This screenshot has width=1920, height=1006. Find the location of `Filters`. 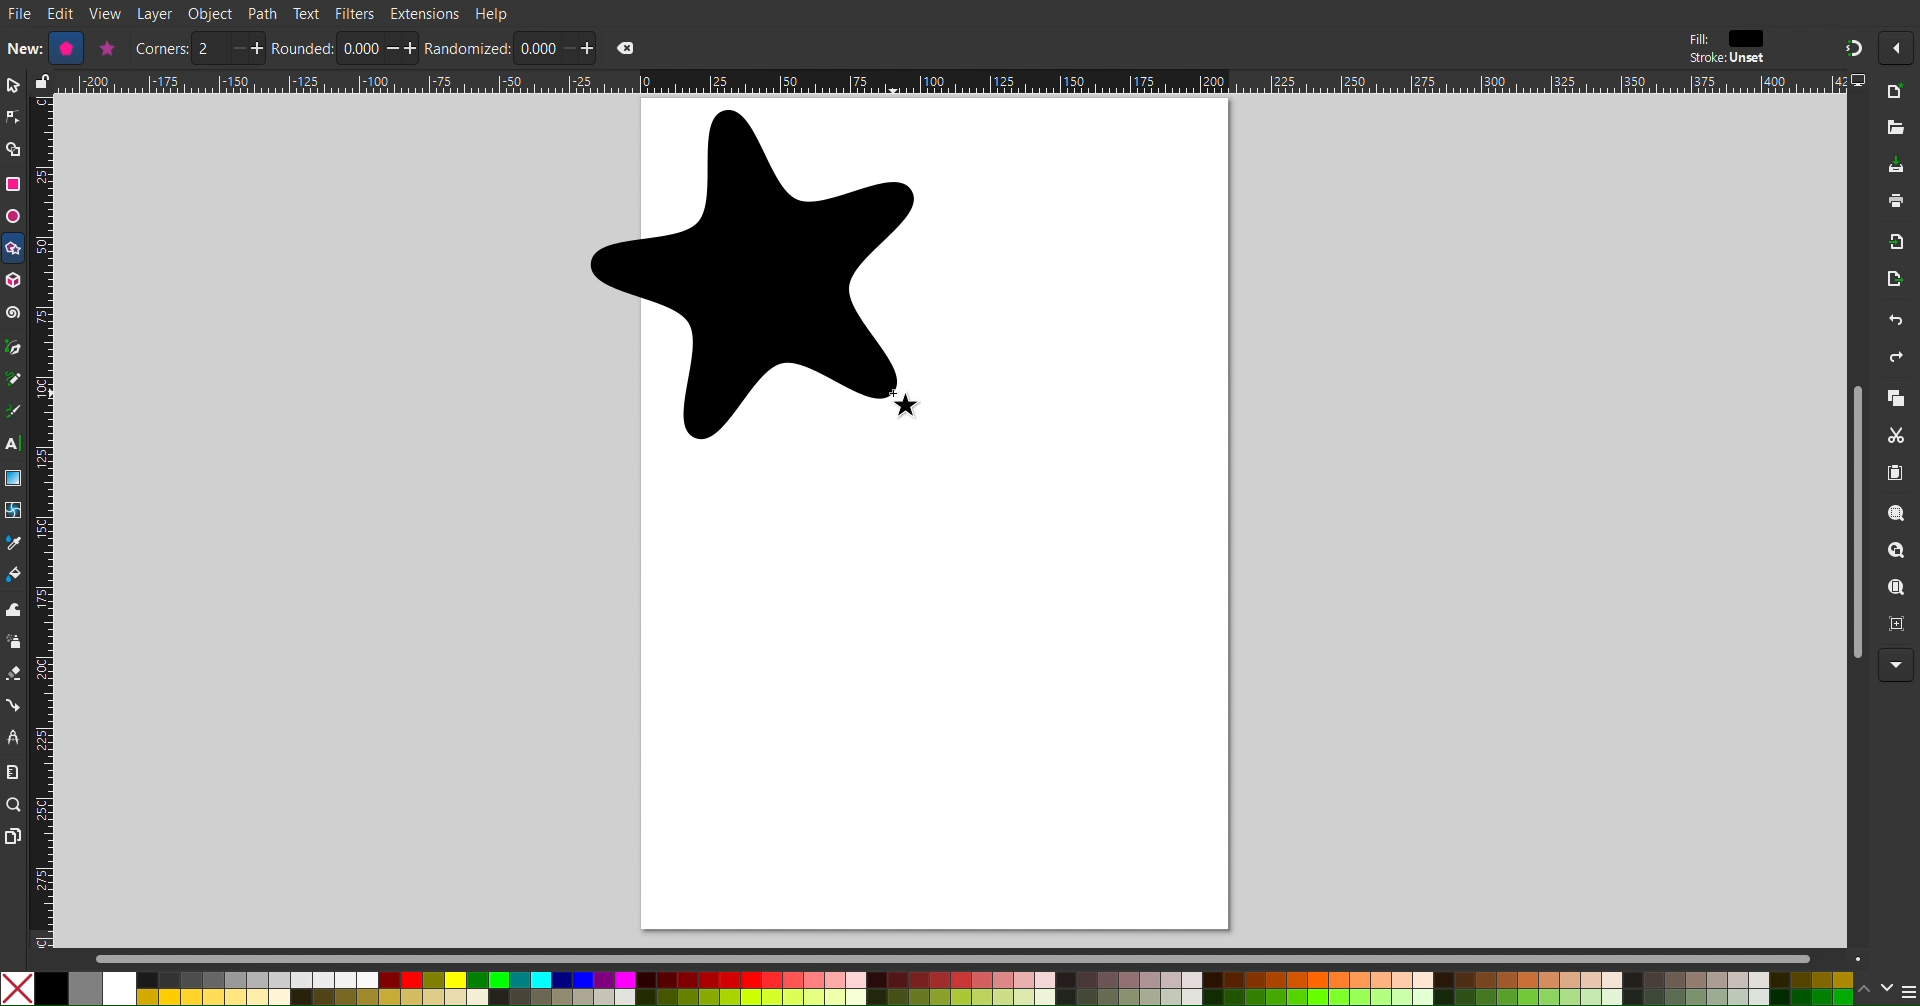

Filters is located at coordinates (355, 13).